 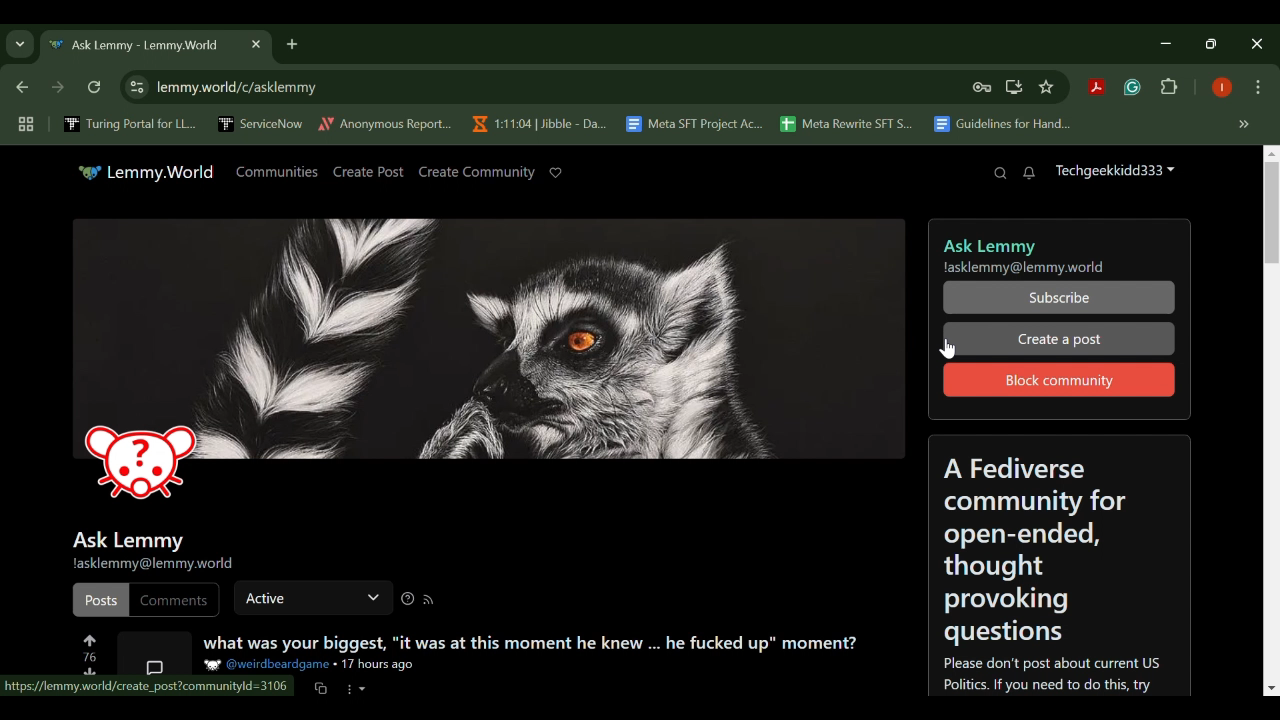 I want to click on Refresh Webpage, so click(x=96, y=89).